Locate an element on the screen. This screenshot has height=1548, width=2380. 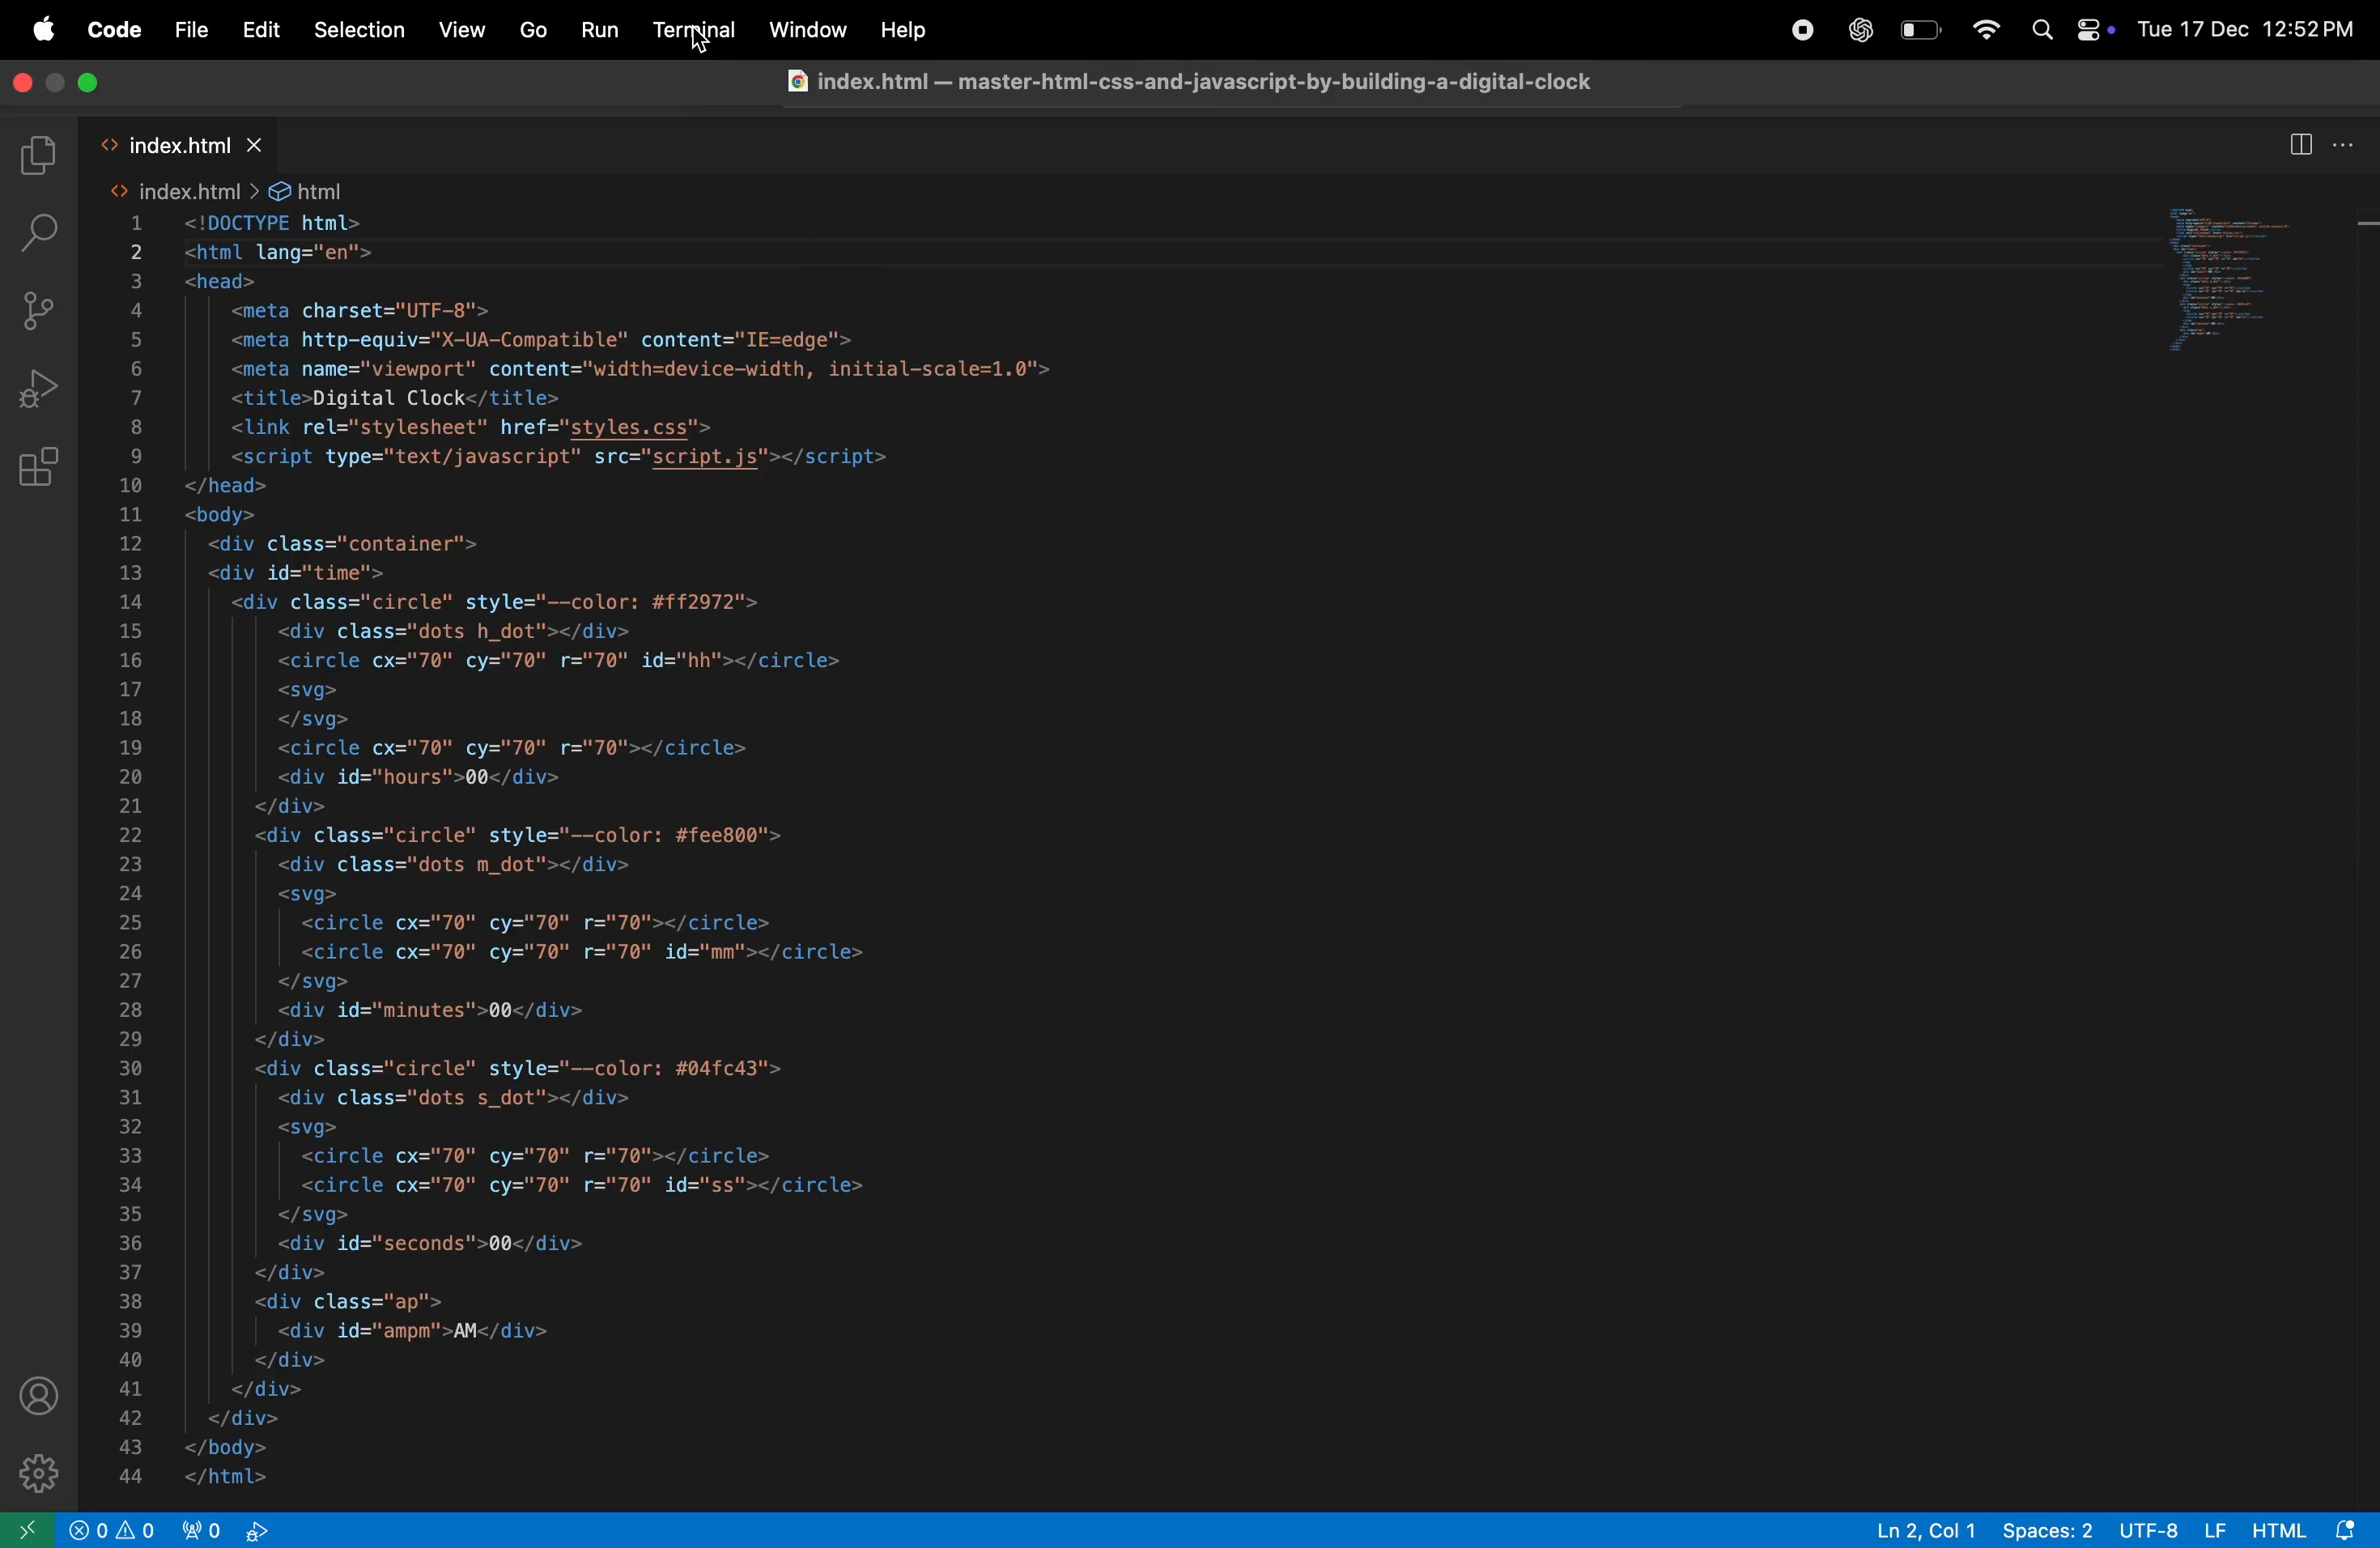
Run debug is located at coordinates (44, 385).